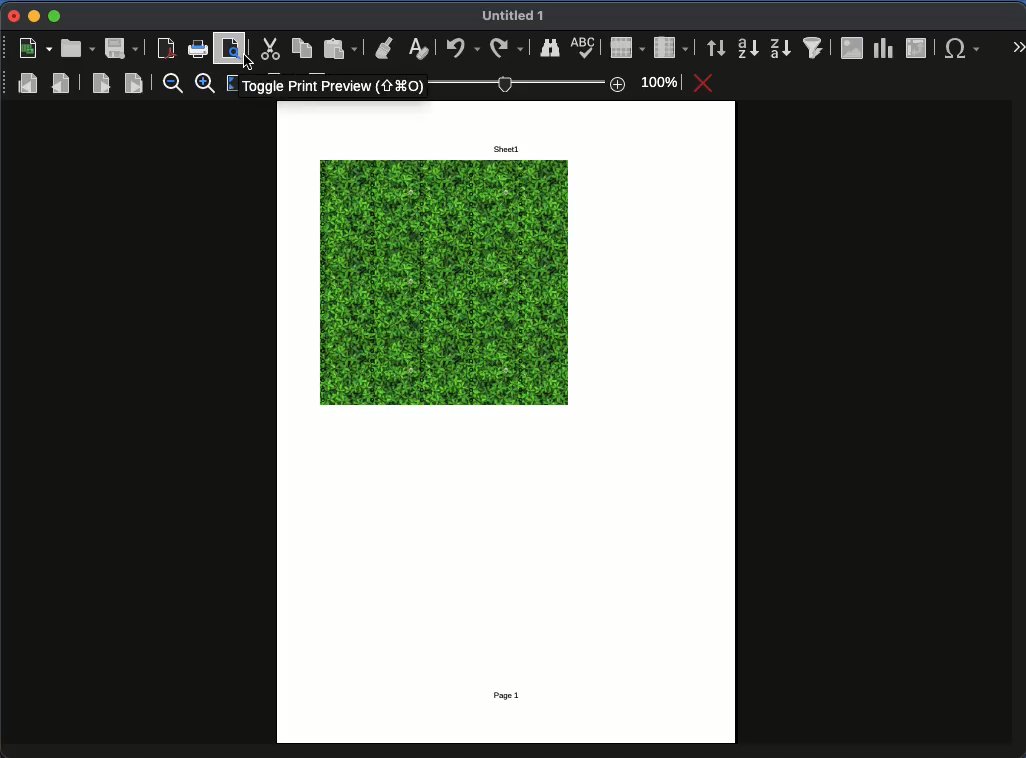  What do you see at coordinates (550, 47) in the screenshot?
I see `finder` at bounding box center [550, 47].